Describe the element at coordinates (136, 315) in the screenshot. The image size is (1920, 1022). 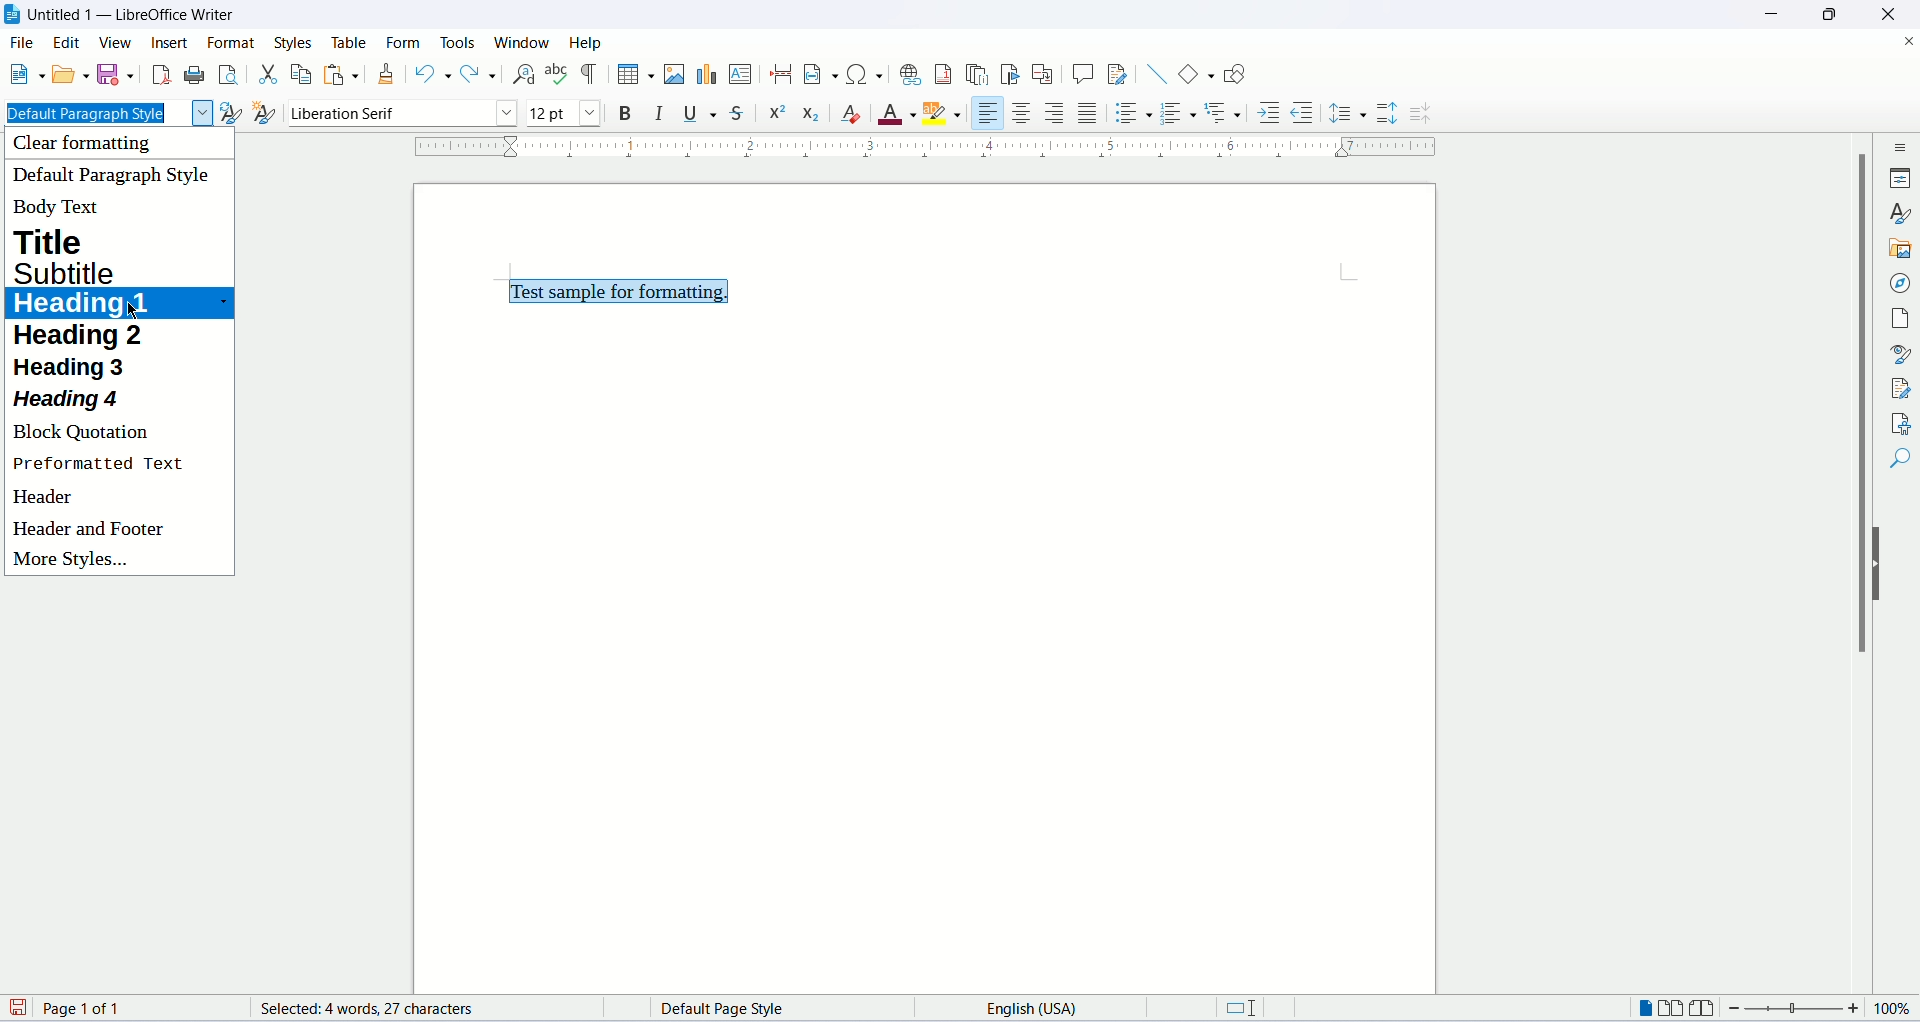
I see `cursor` at that location.